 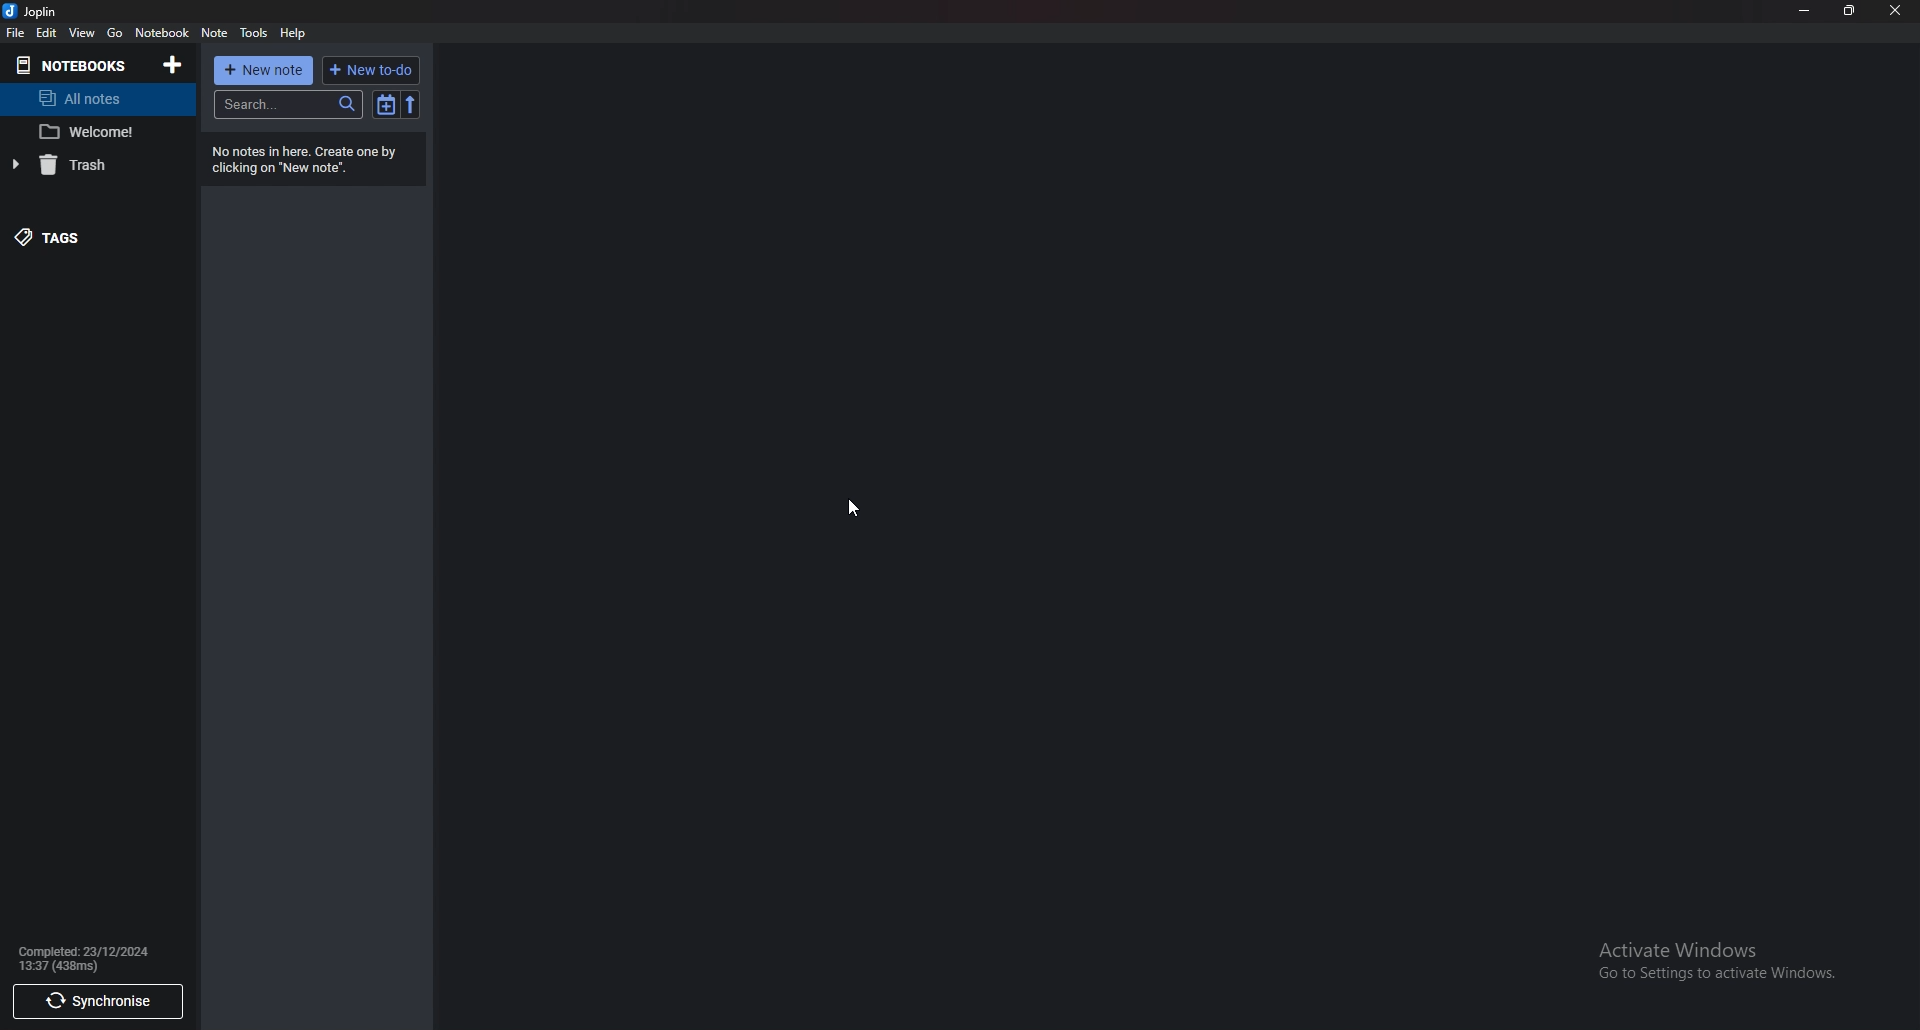 What do you see at coordinates (216, 33) in the screenshot?
I see `note` at bounding box center [216, 33].